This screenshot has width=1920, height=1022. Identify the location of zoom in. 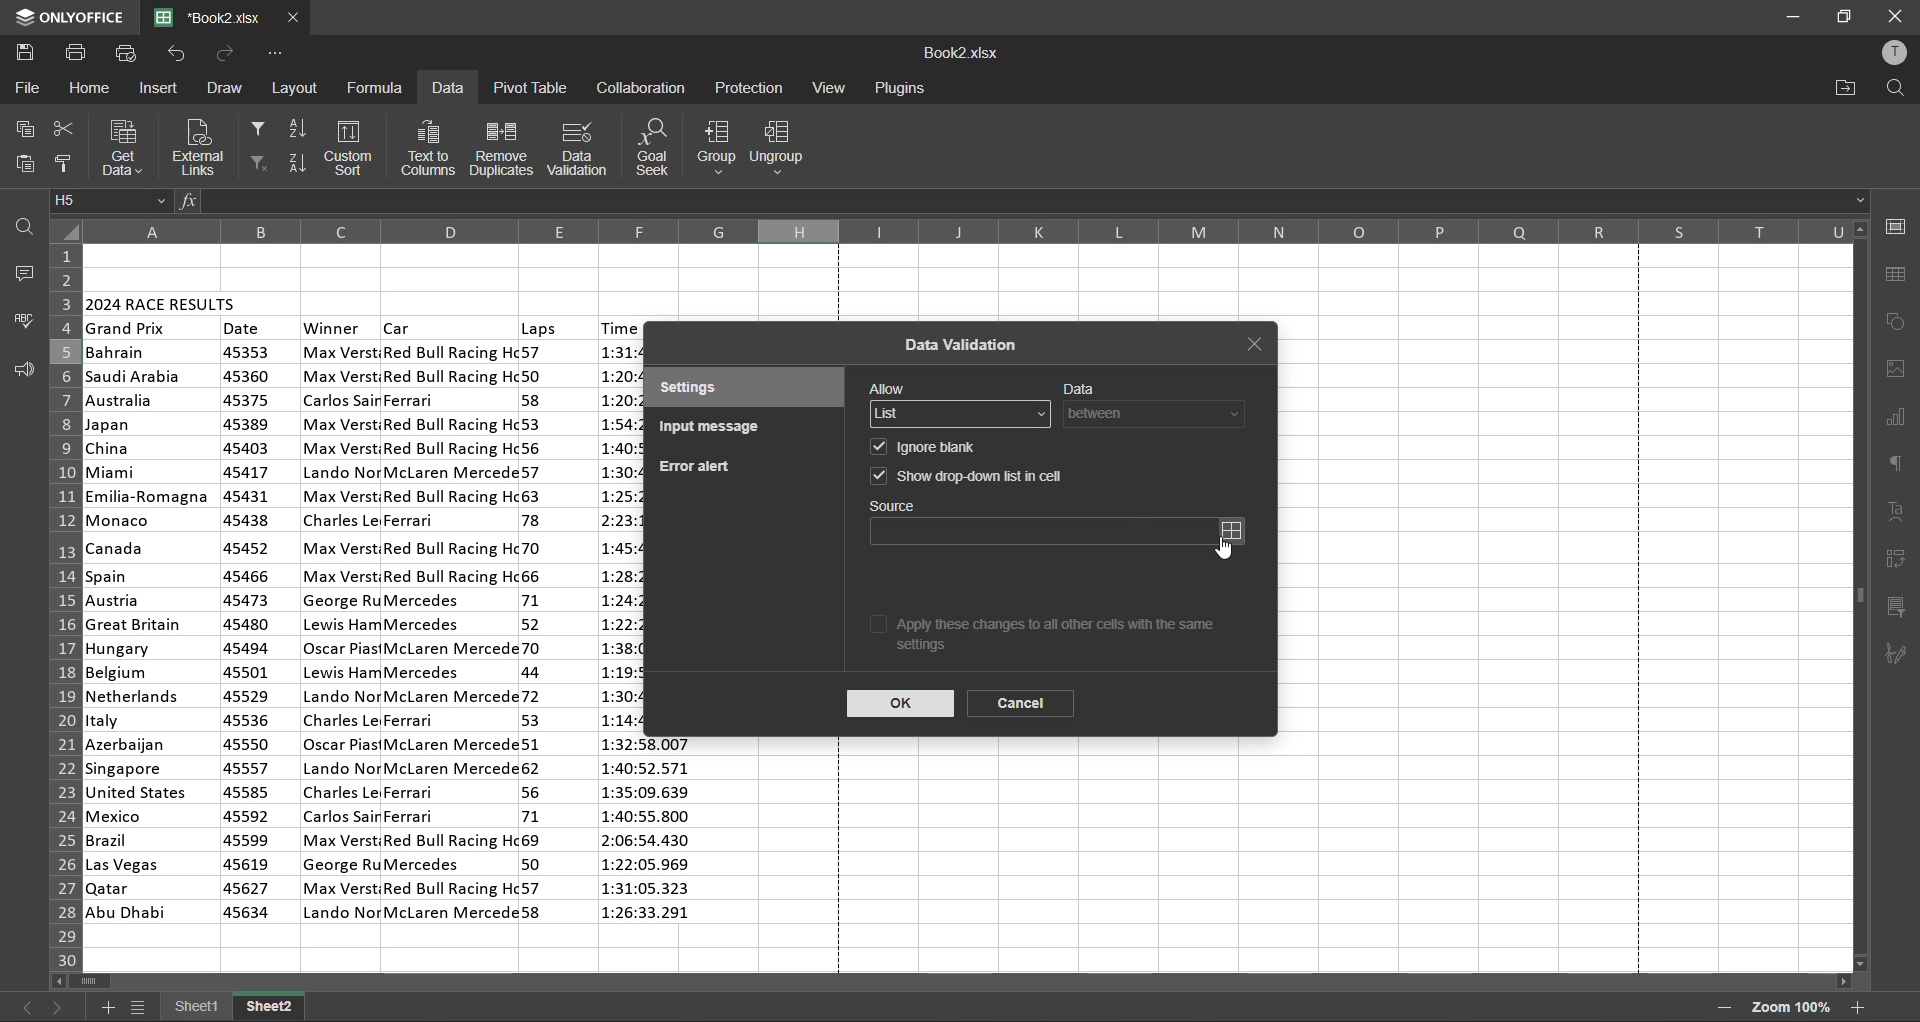
(1858, 1007).